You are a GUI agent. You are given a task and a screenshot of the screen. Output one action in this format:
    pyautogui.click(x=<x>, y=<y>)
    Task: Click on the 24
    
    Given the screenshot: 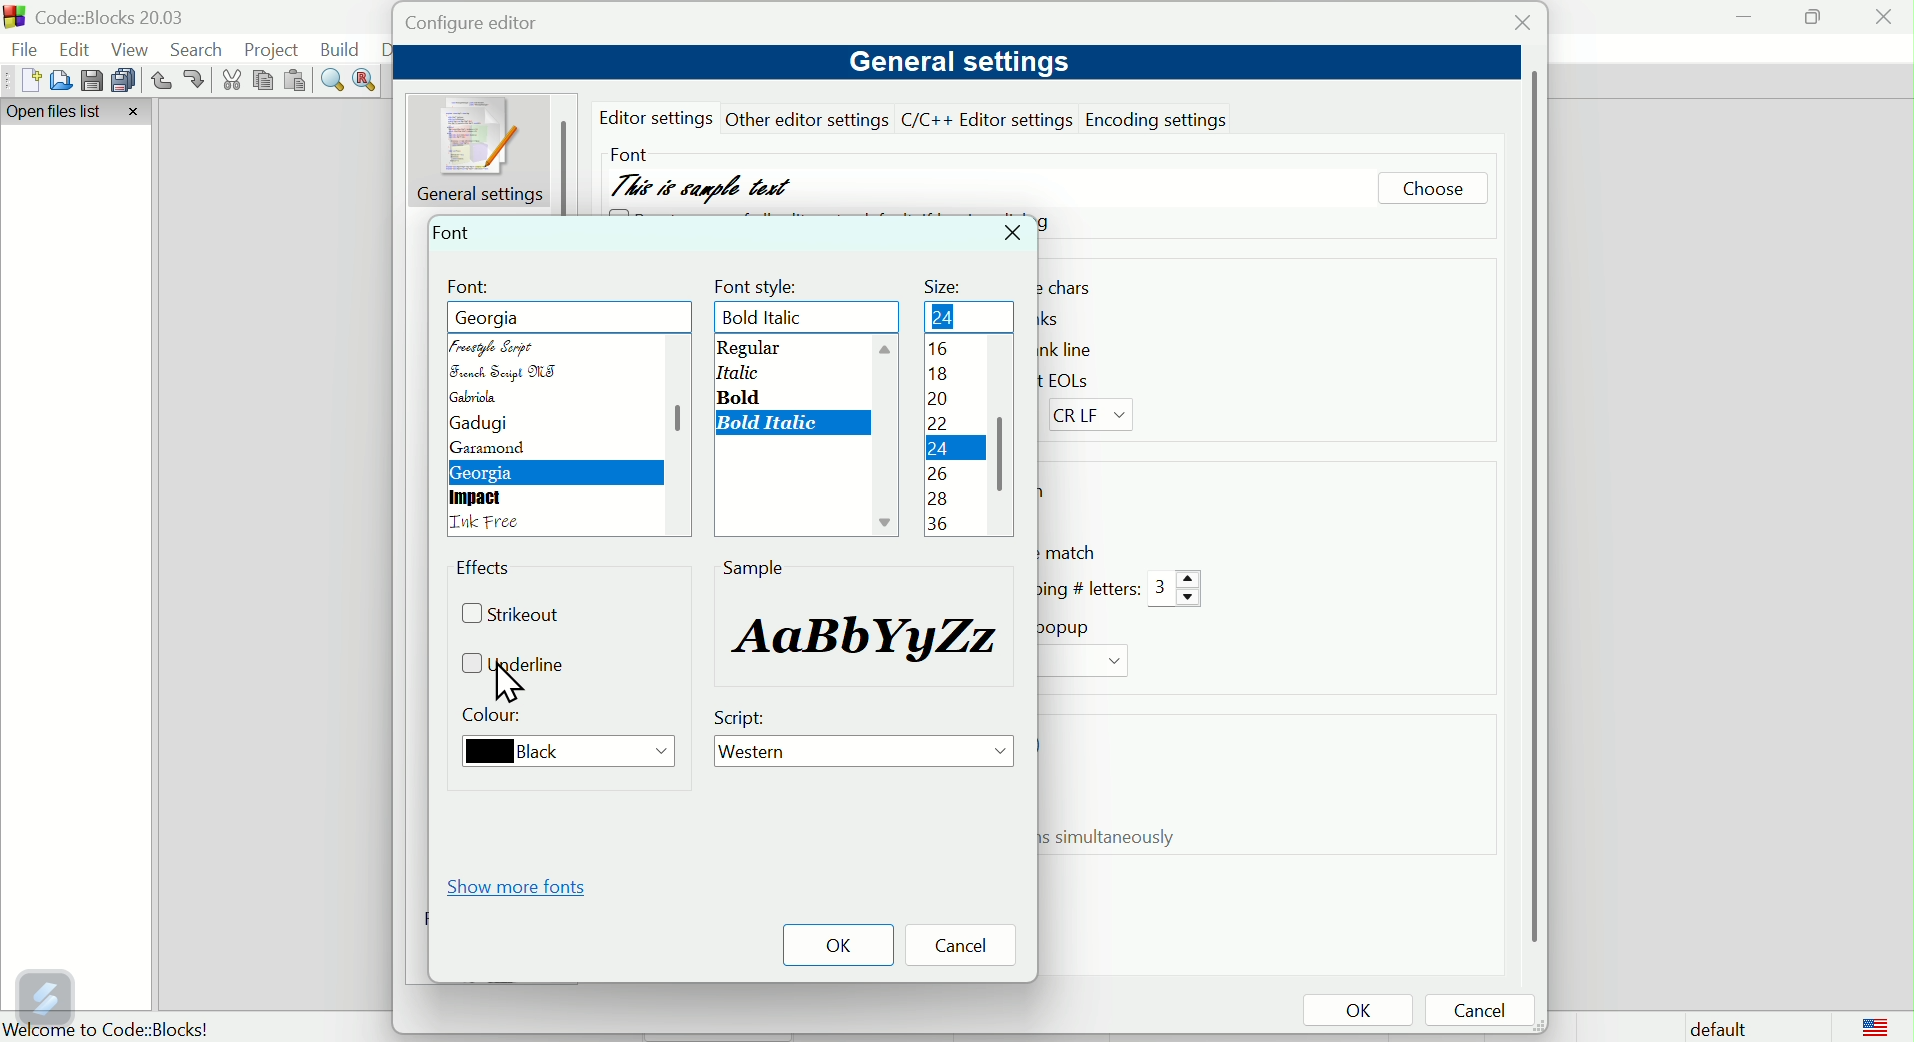 What is the action you would take?
    pyautogui.click(x=936, y=452)
    